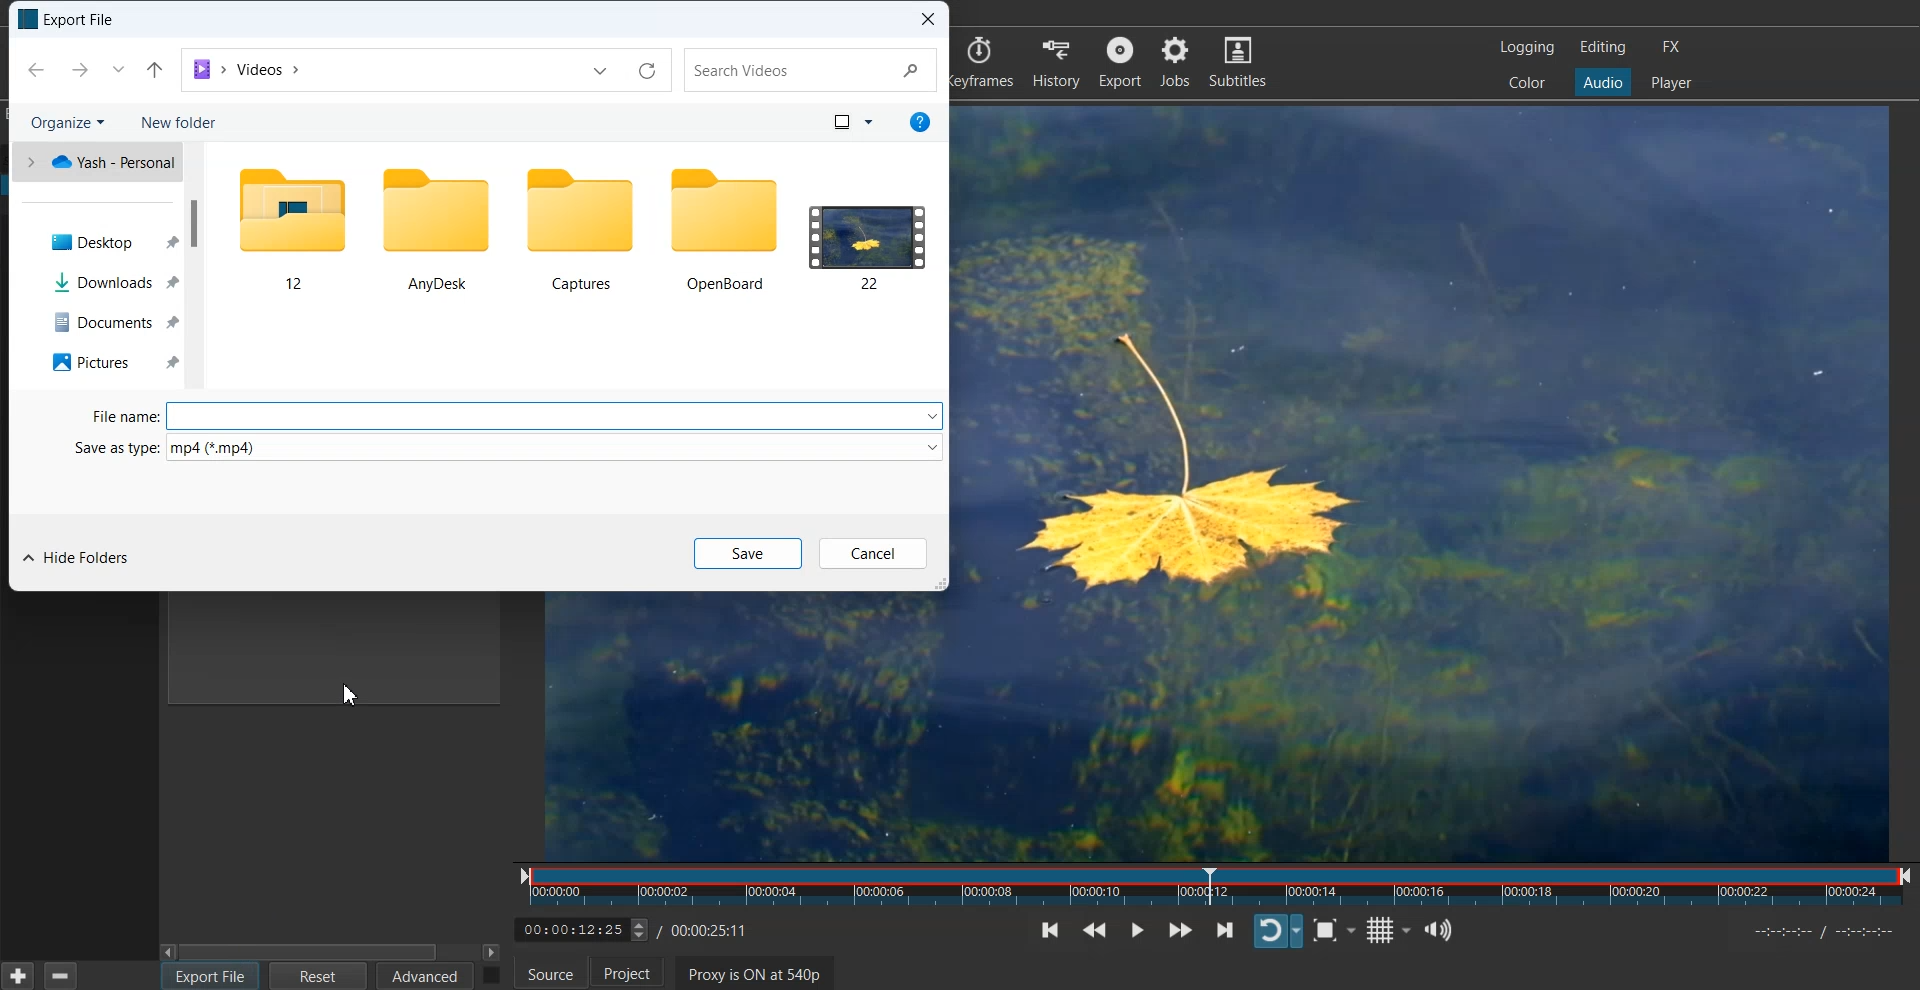  What do you see at coordinates (210, 976) in the screenshot?
I see `Export File` at bounding box center [210, 976].